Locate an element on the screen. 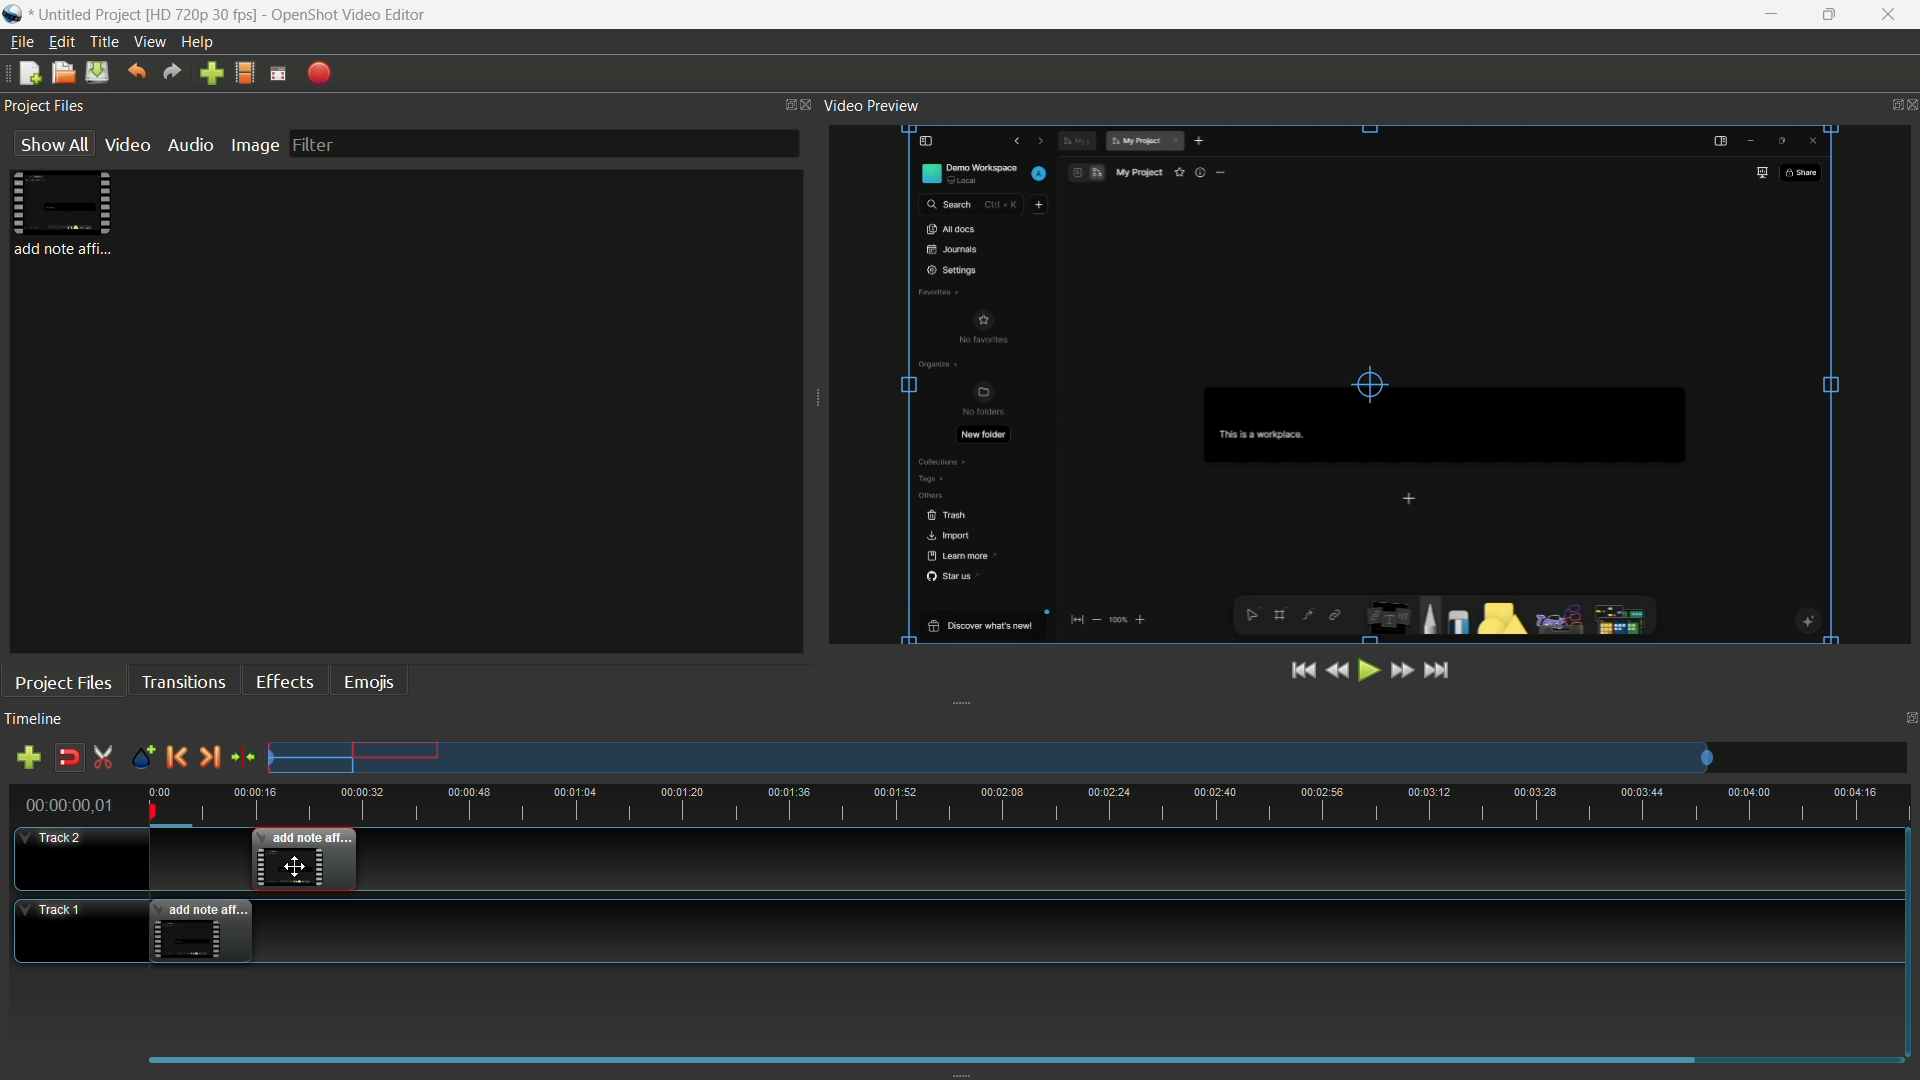  video in track-2 is located at coordinates (309, 861).